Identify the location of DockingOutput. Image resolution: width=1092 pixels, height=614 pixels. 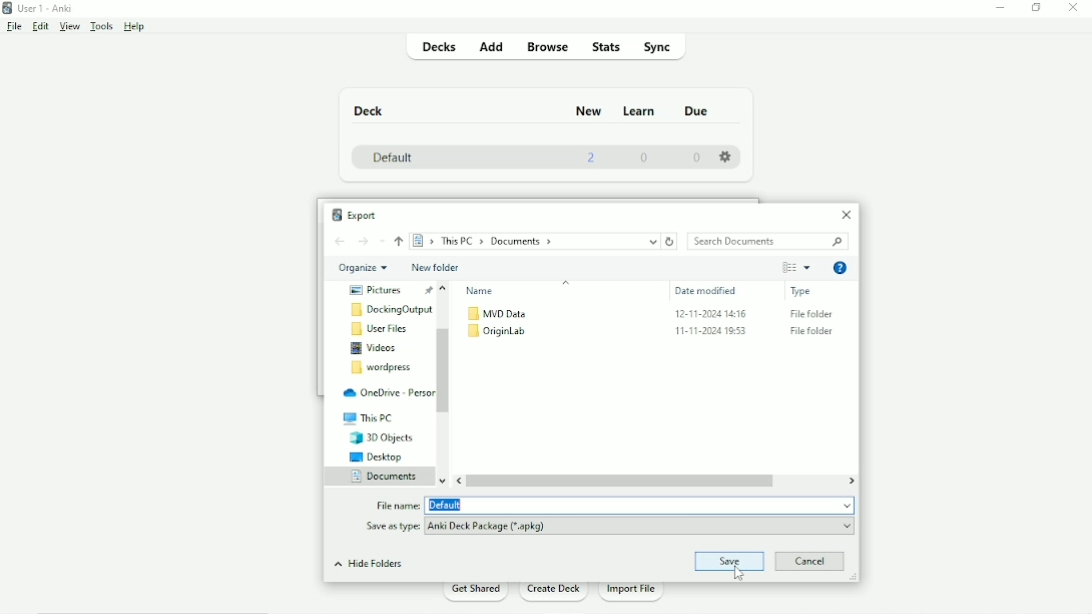
(389, 309).